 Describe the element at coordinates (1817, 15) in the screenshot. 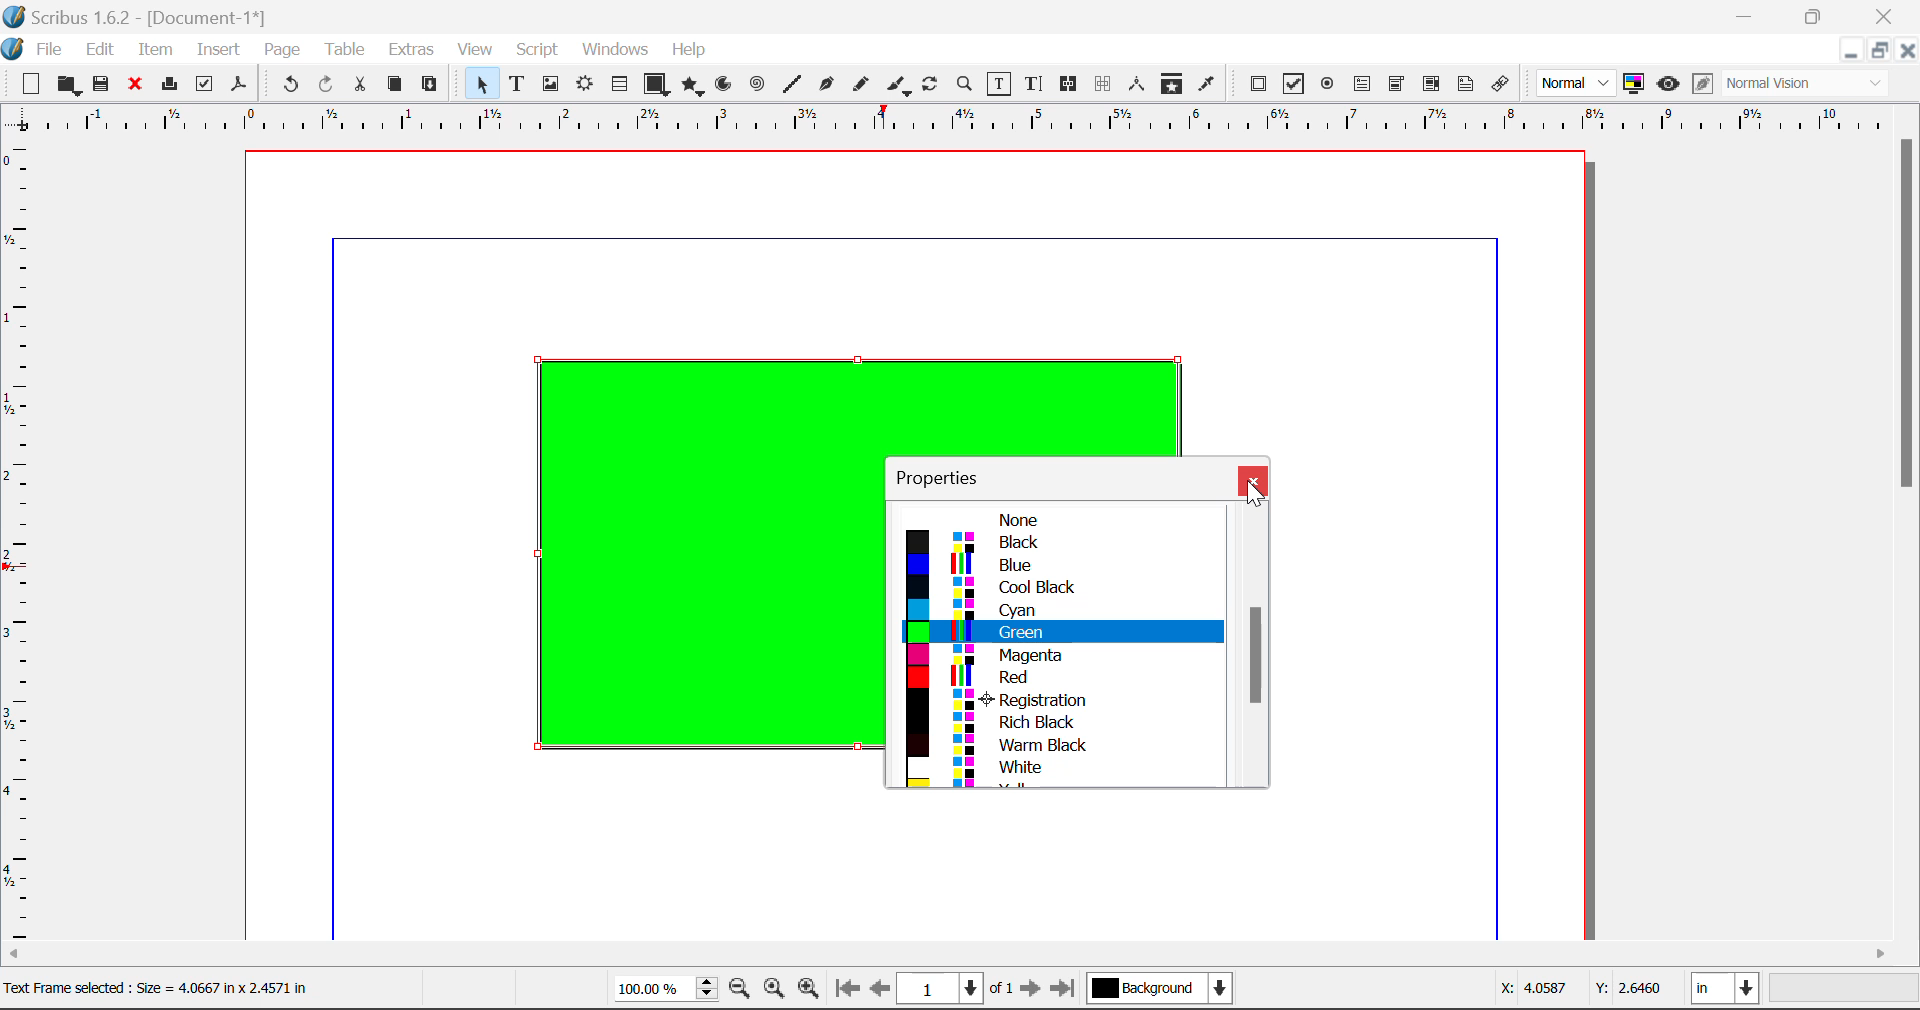

I see `Minimize` at that location.